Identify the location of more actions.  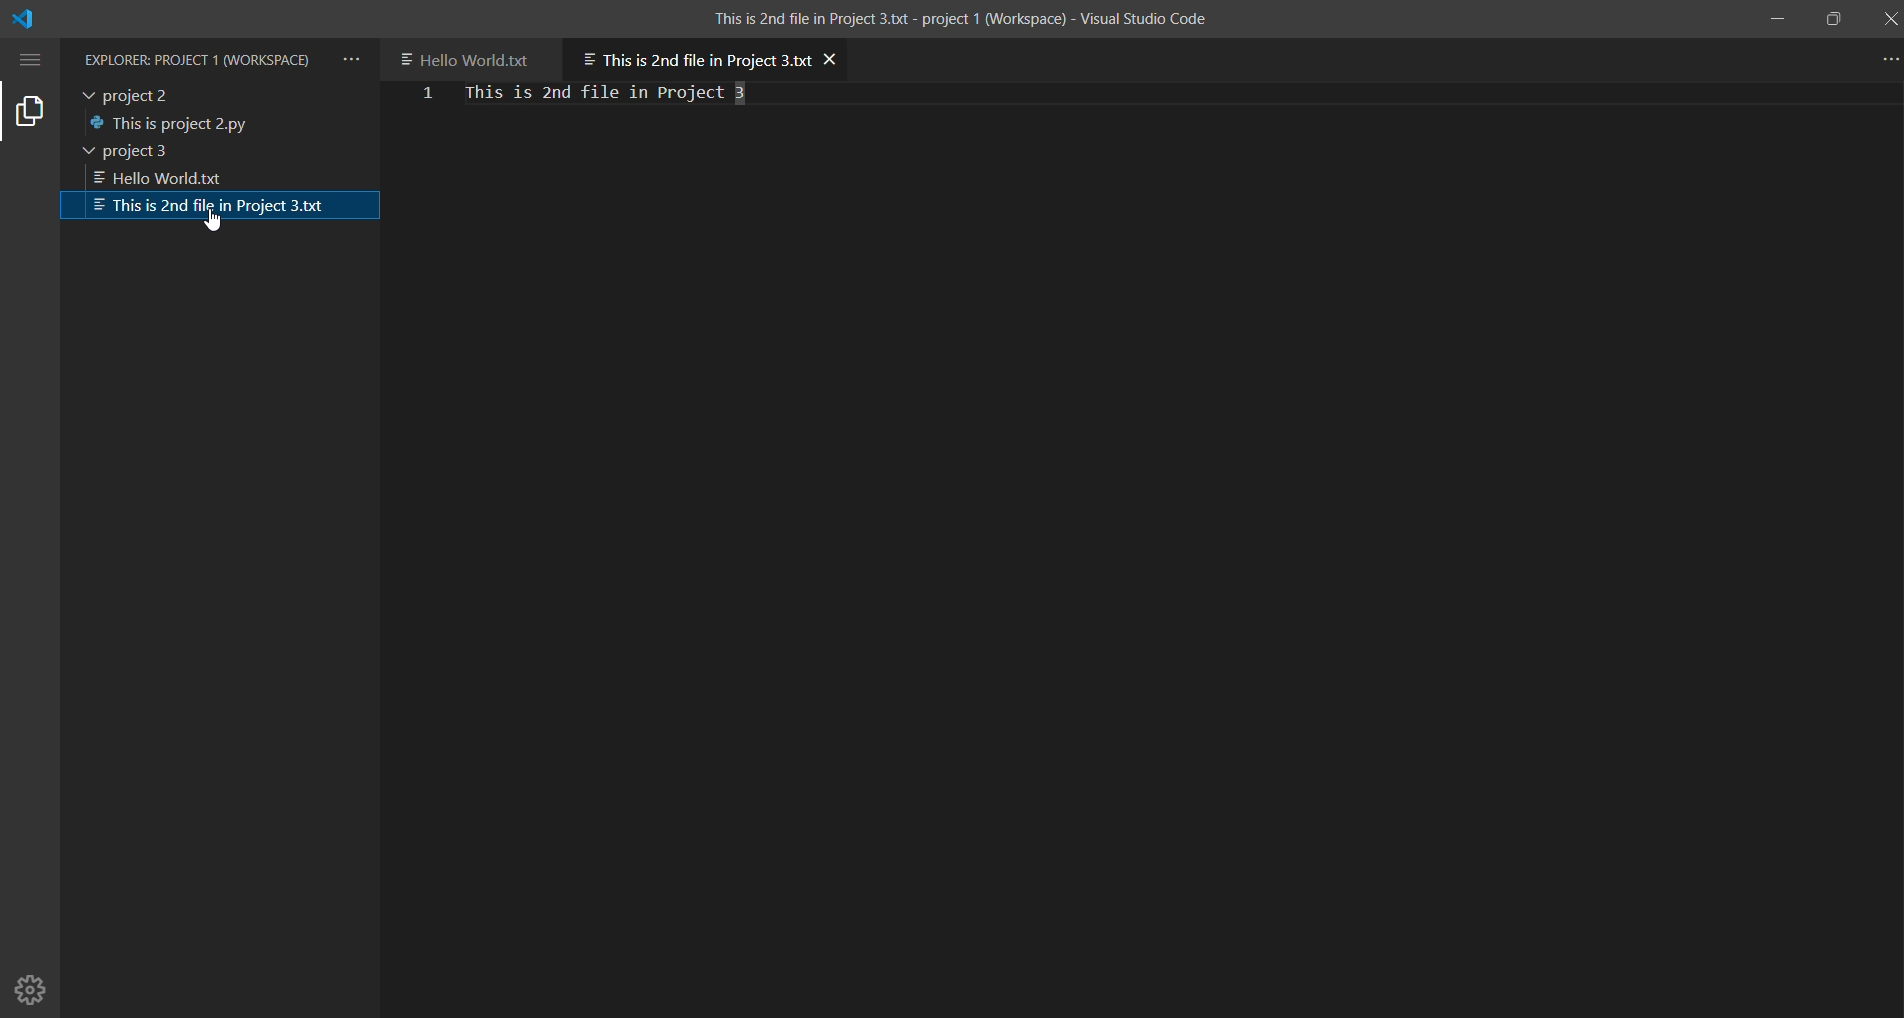
(1882, 58).